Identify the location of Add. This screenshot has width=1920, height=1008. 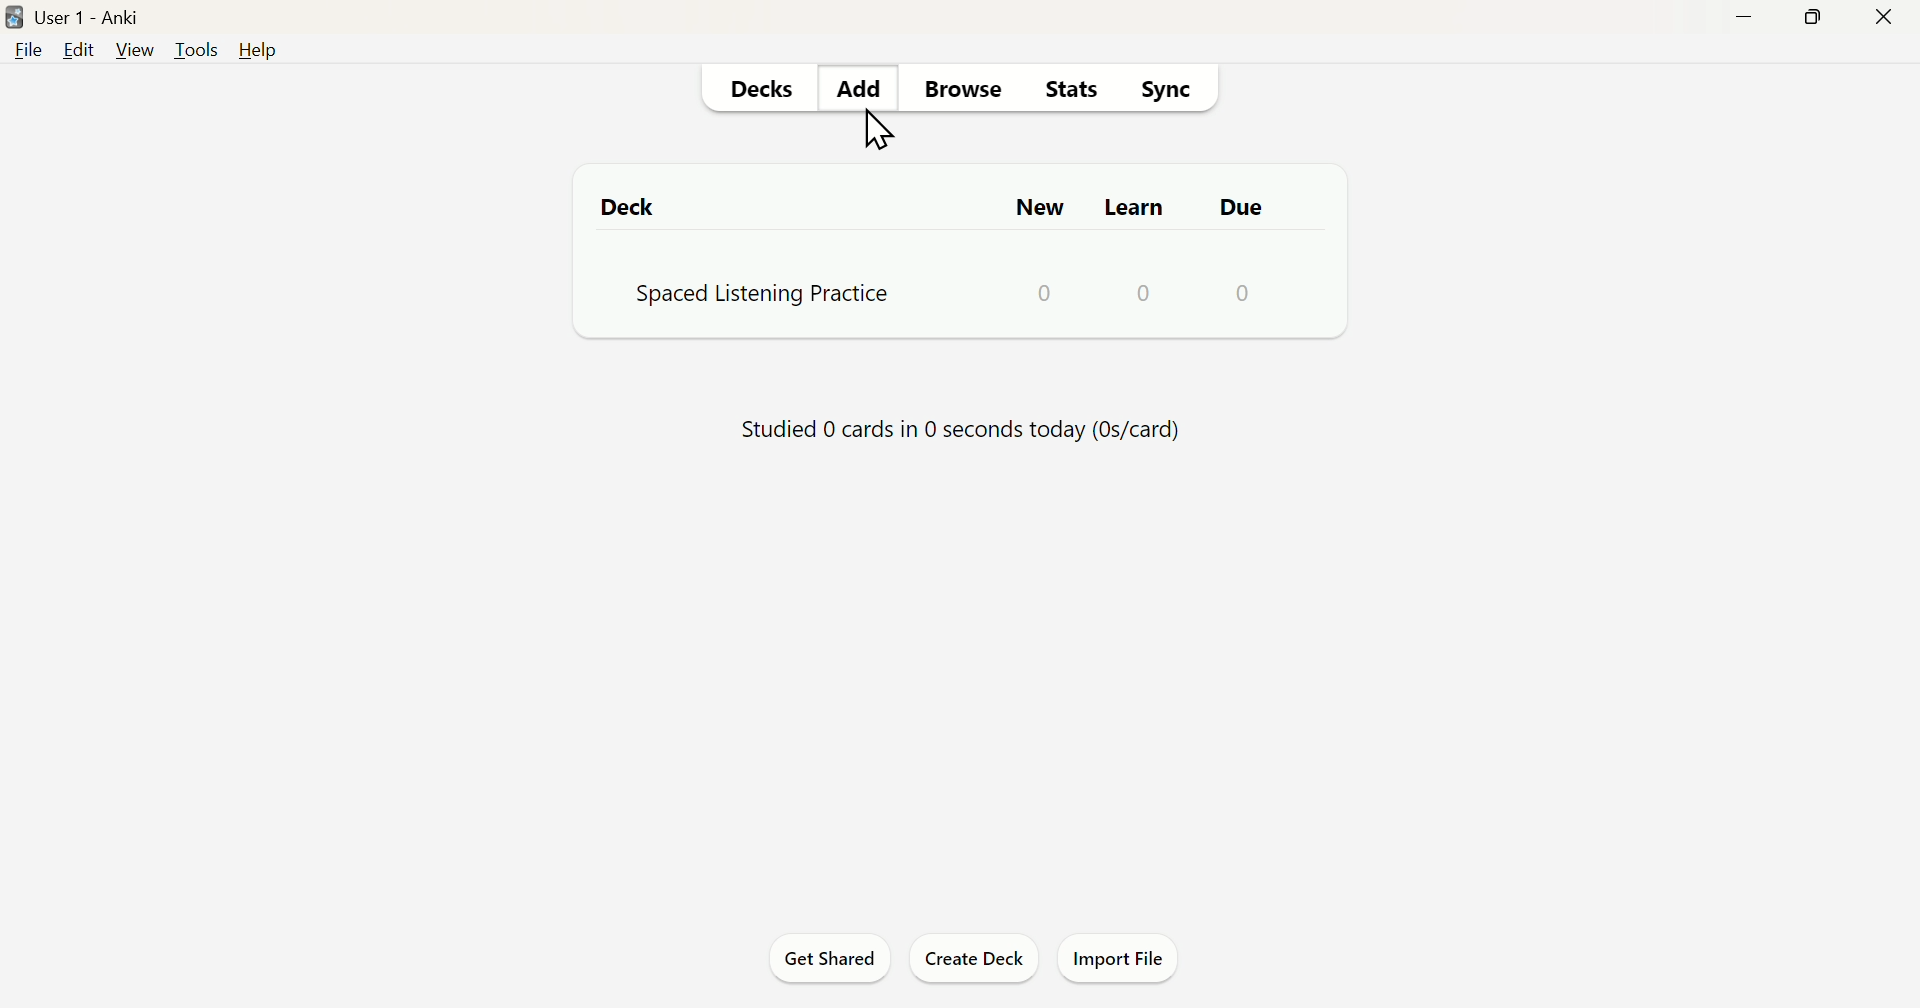
(864, 85).